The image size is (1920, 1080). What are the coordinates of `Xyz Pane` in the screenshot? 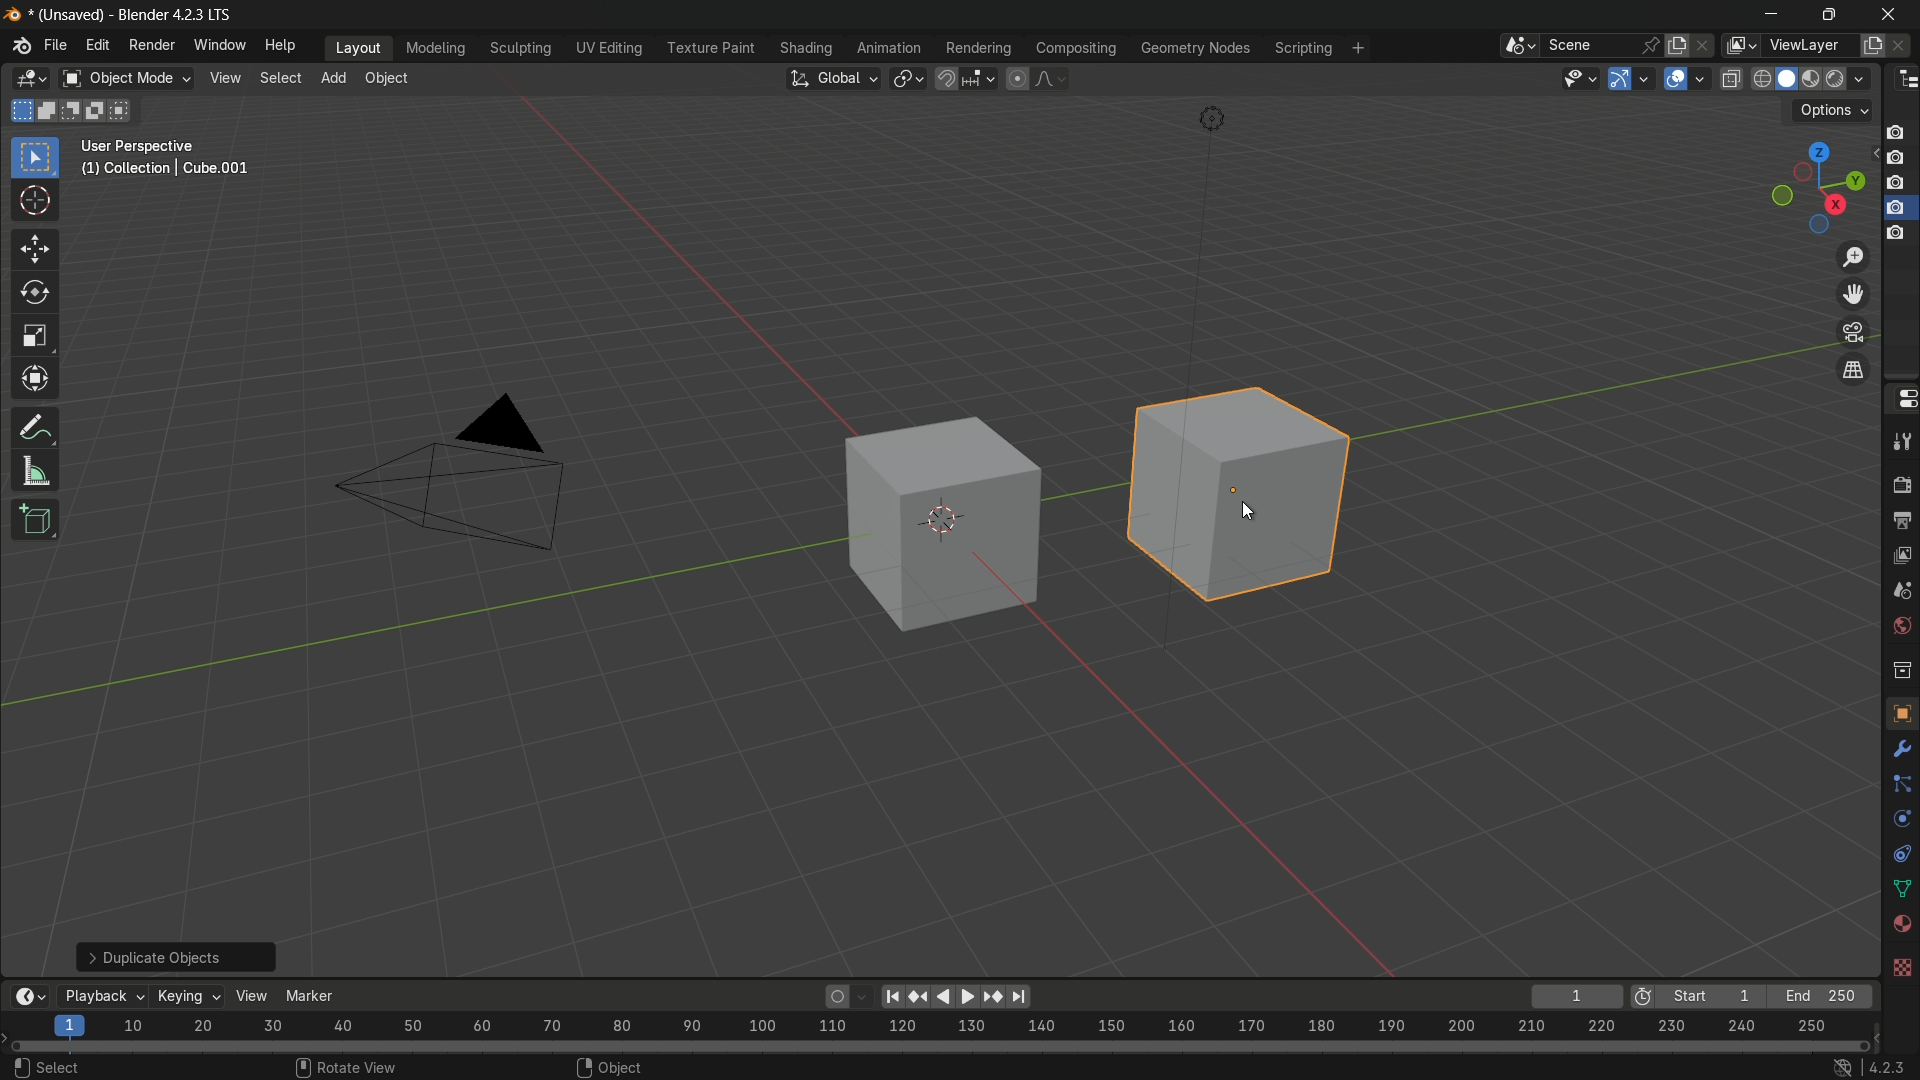 It's located at (367, 1064).